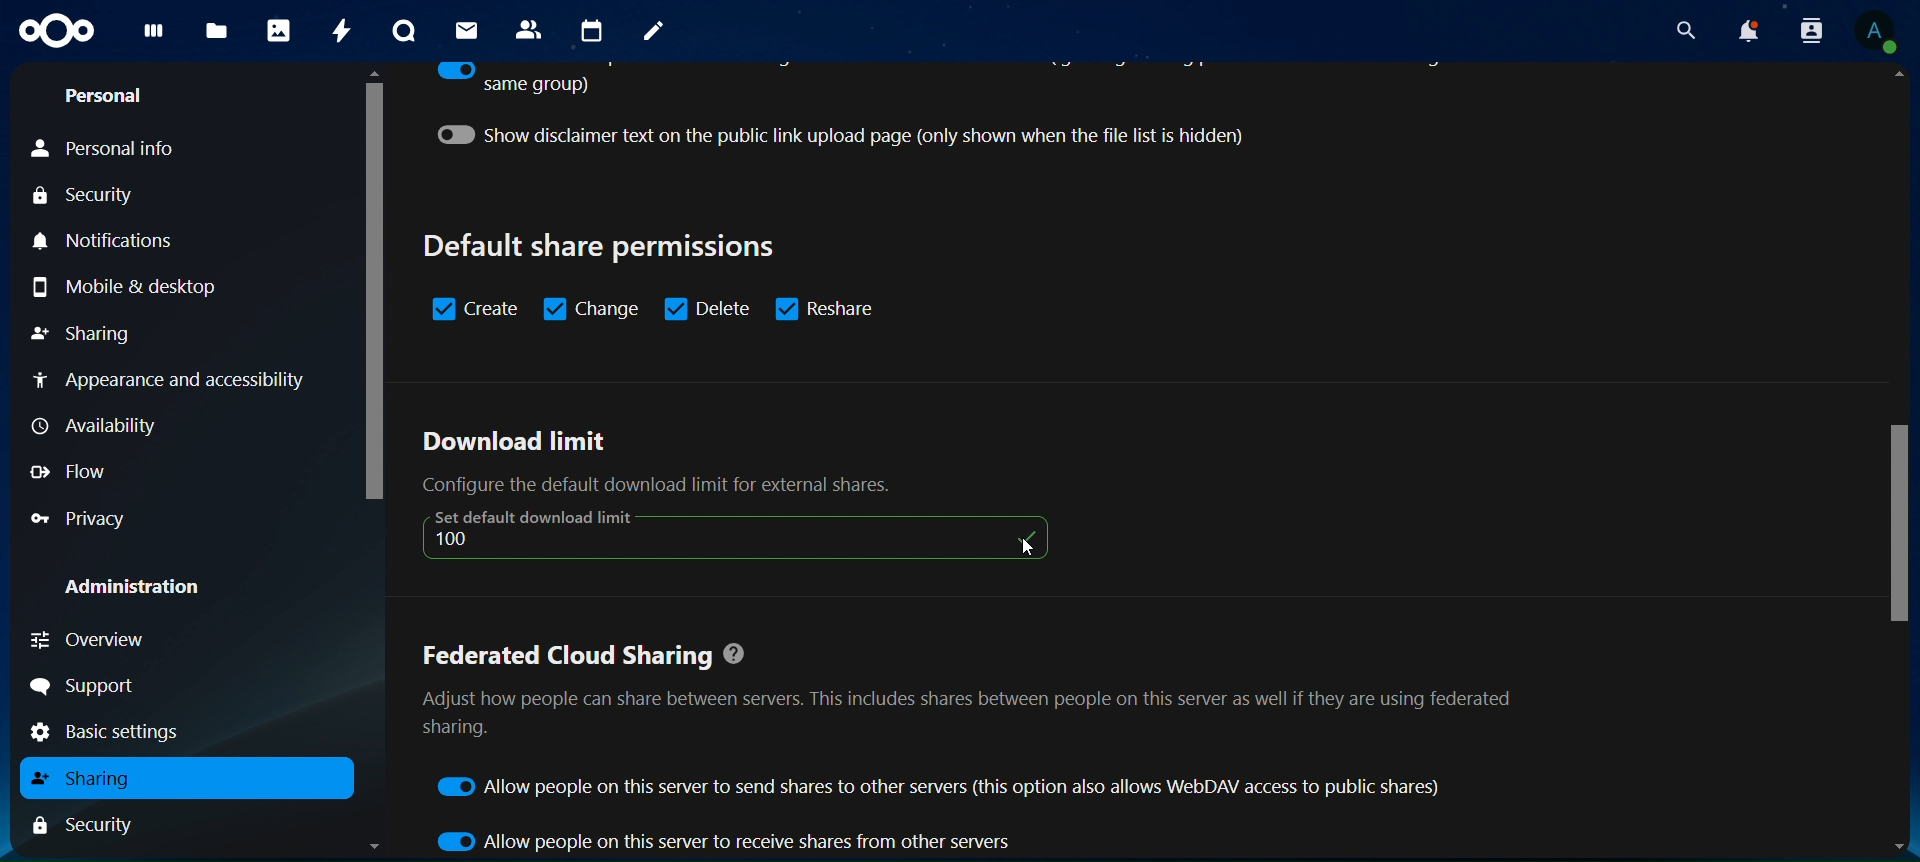 The width and height of the screenshot is (1920, 862). What do you see at coordinates (944, 787) in the screenshot?
I see `allow people on this server to send shares to other servers ` at bounding box center [944, 787].